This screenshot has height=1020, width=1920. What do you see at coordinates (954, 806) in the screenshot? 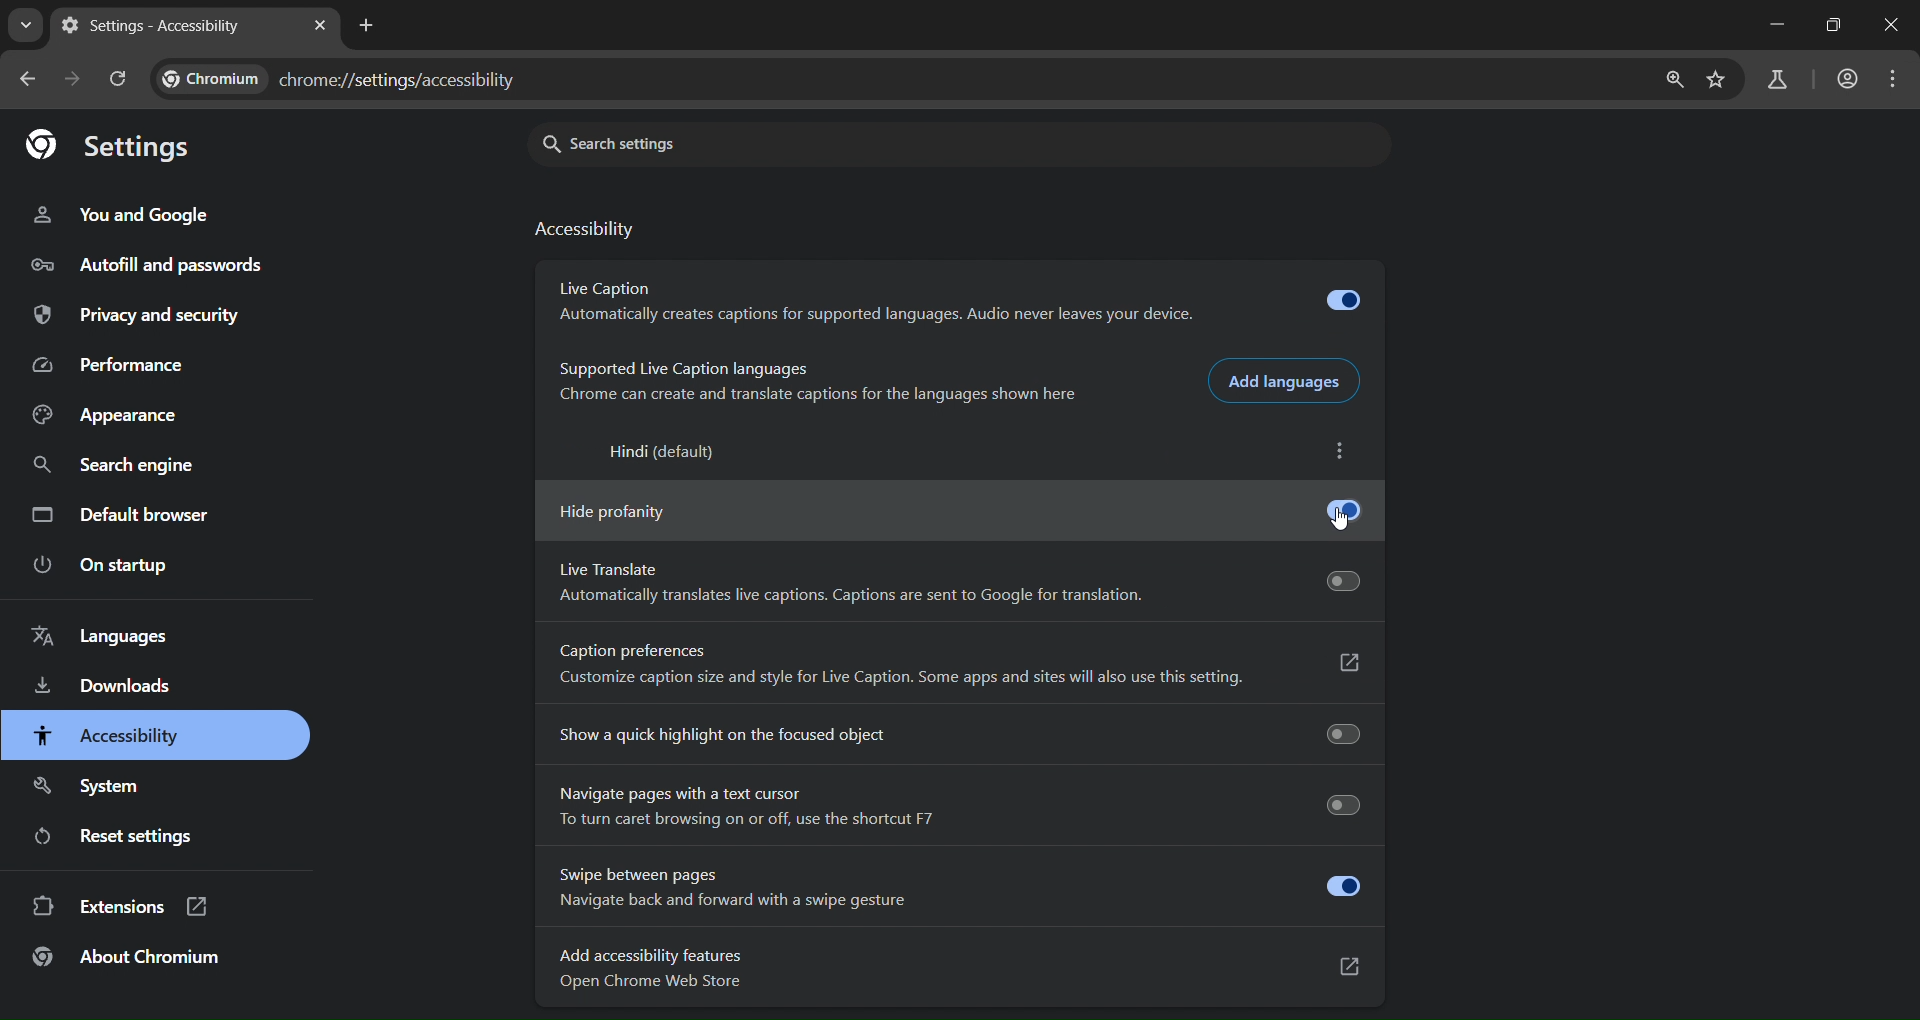
I see `Navigate pages with a text cursor
To turn caret browsing on or off, use the shortcut F7` at bounding box center [954, 806].